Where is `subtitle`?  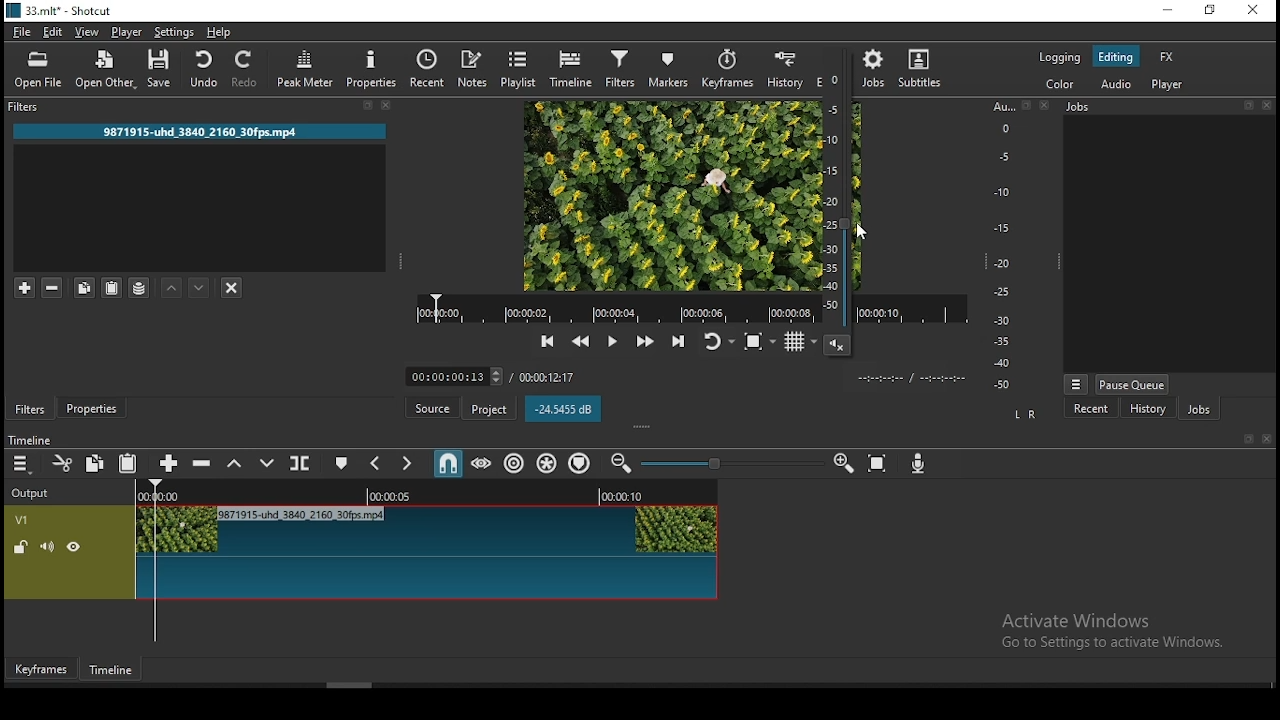 subtitle is located at coordinates (924, 66).